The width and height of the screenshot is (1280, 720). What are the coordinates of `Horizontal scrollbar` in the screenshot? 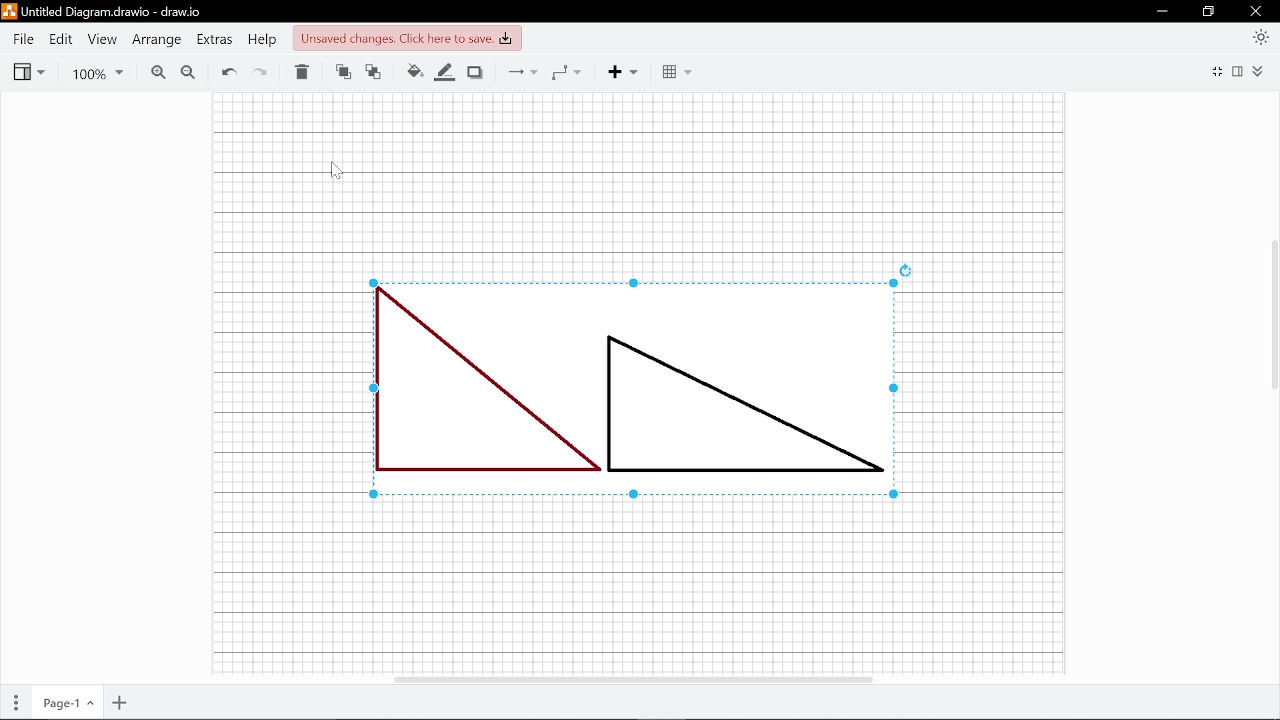 It's located at (634, 679).